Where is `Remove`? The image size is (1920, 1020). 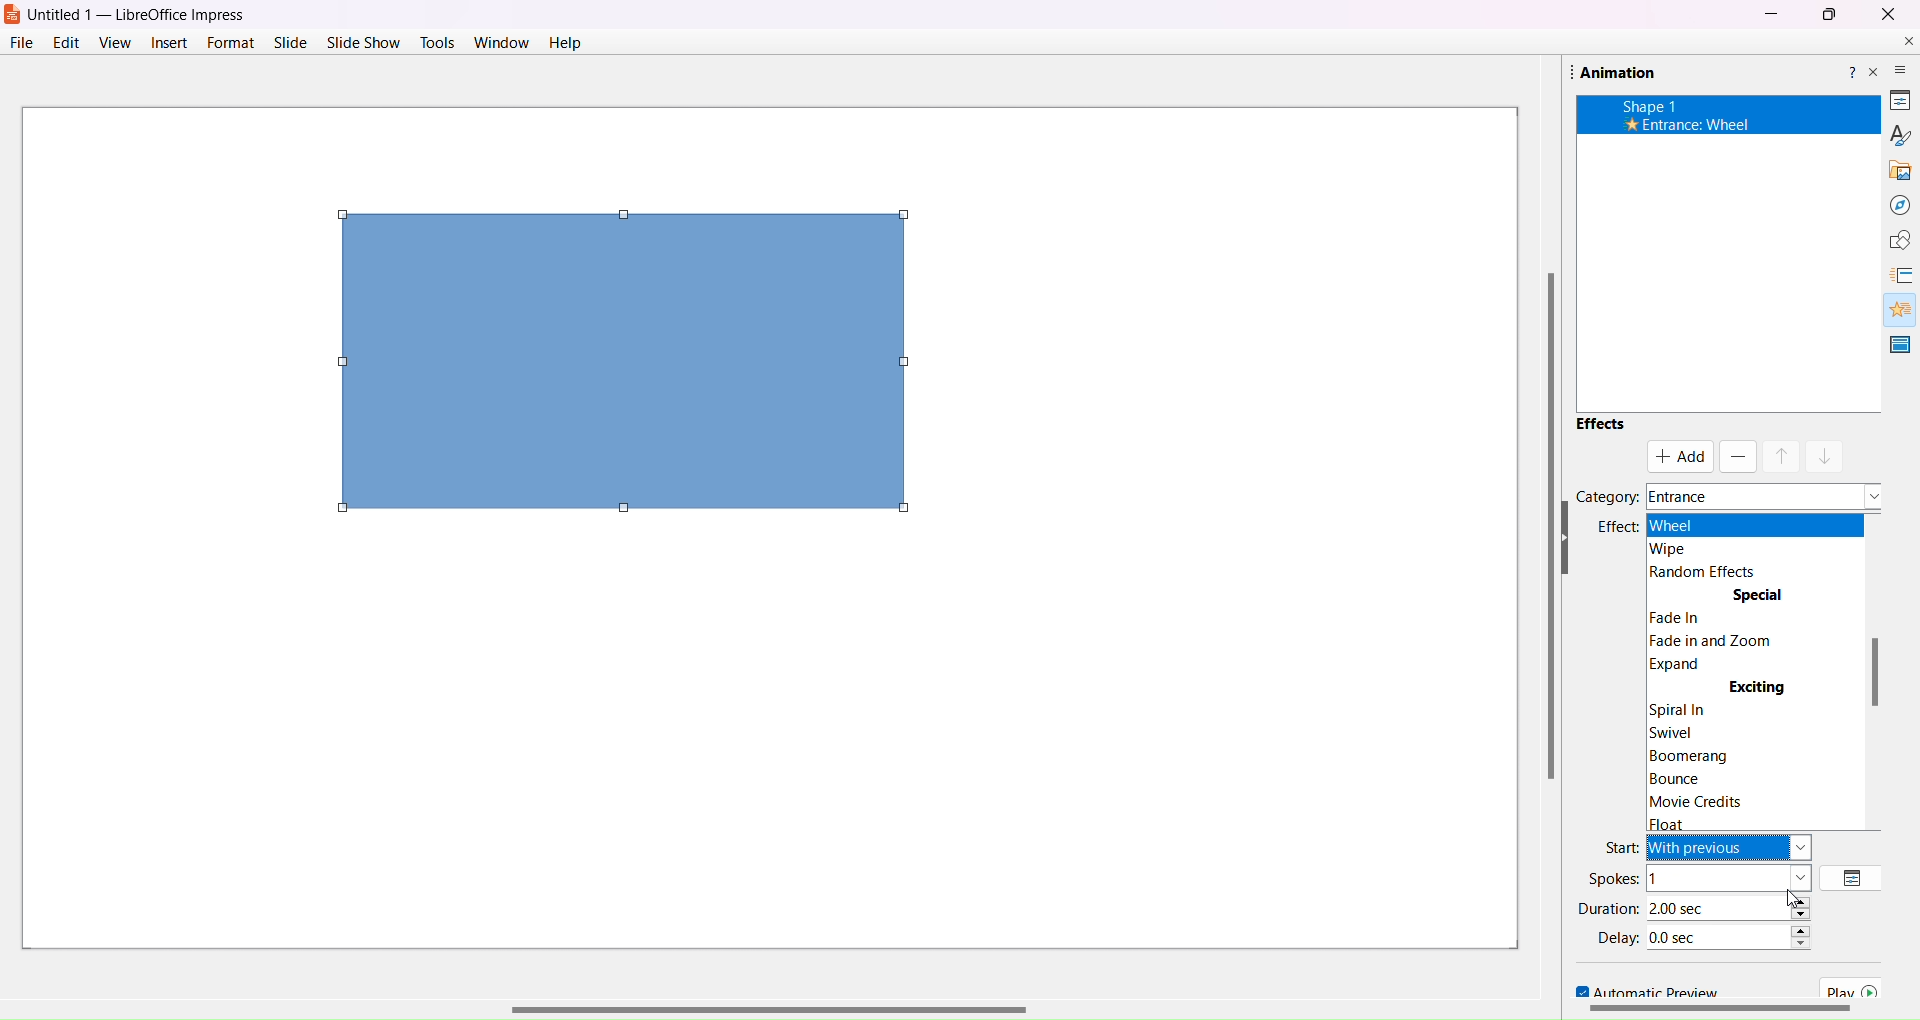 Remove is located at coordinates (1736, 457).